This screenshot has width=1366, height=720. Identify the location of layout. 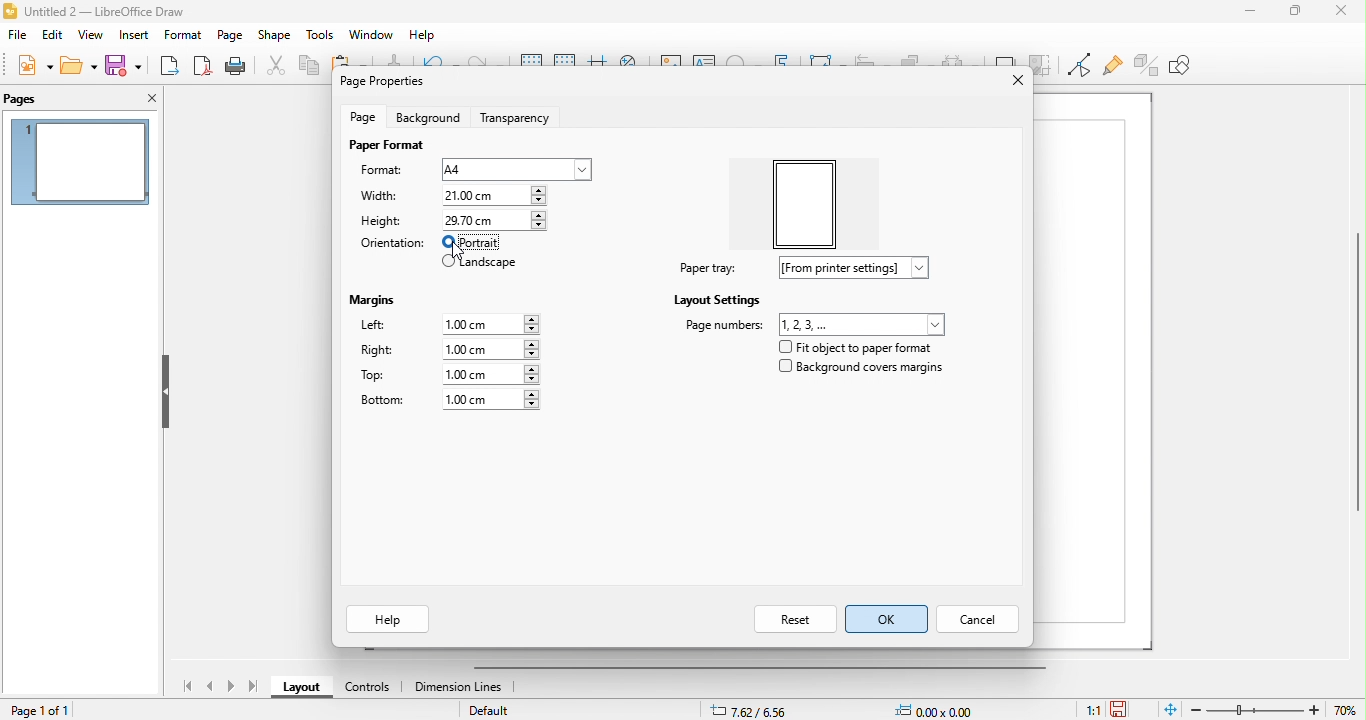
(299, 689).